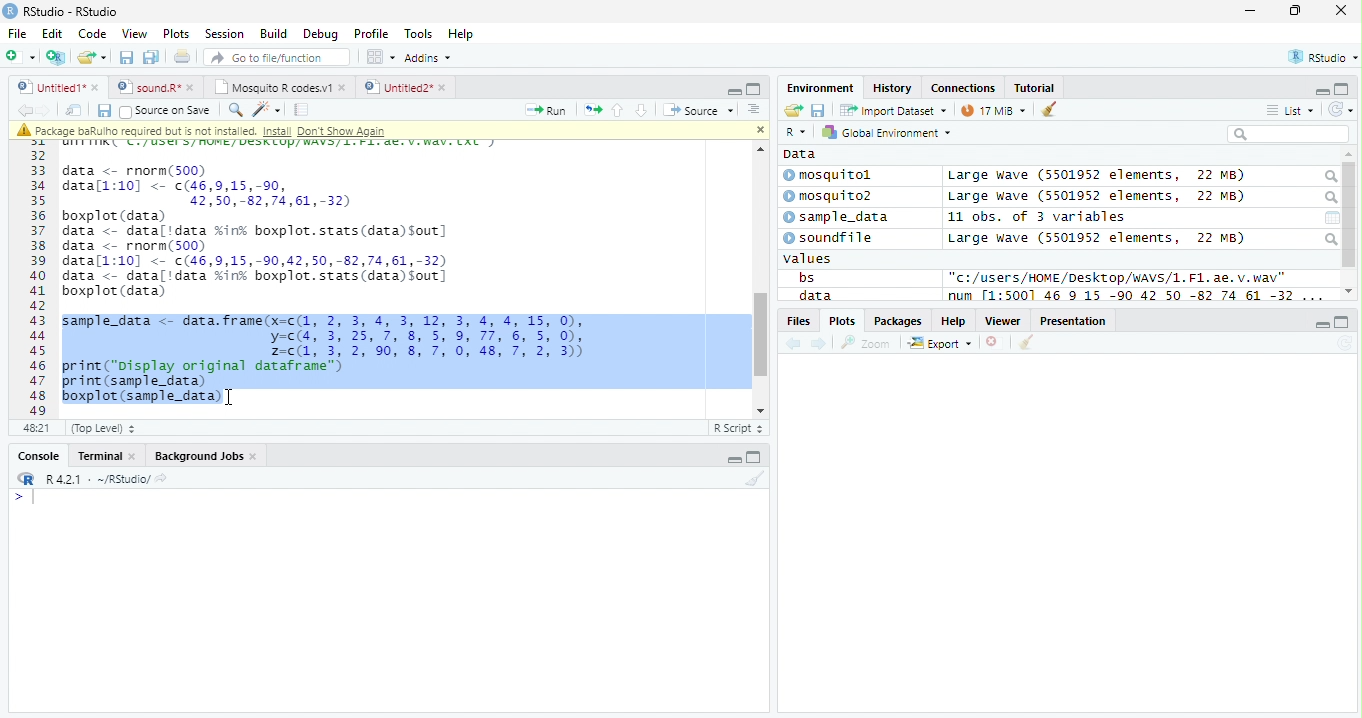  What do you see at coordinates (734, 90) in the screenshot?
I see `minimize` at bounding box center [734, 90].